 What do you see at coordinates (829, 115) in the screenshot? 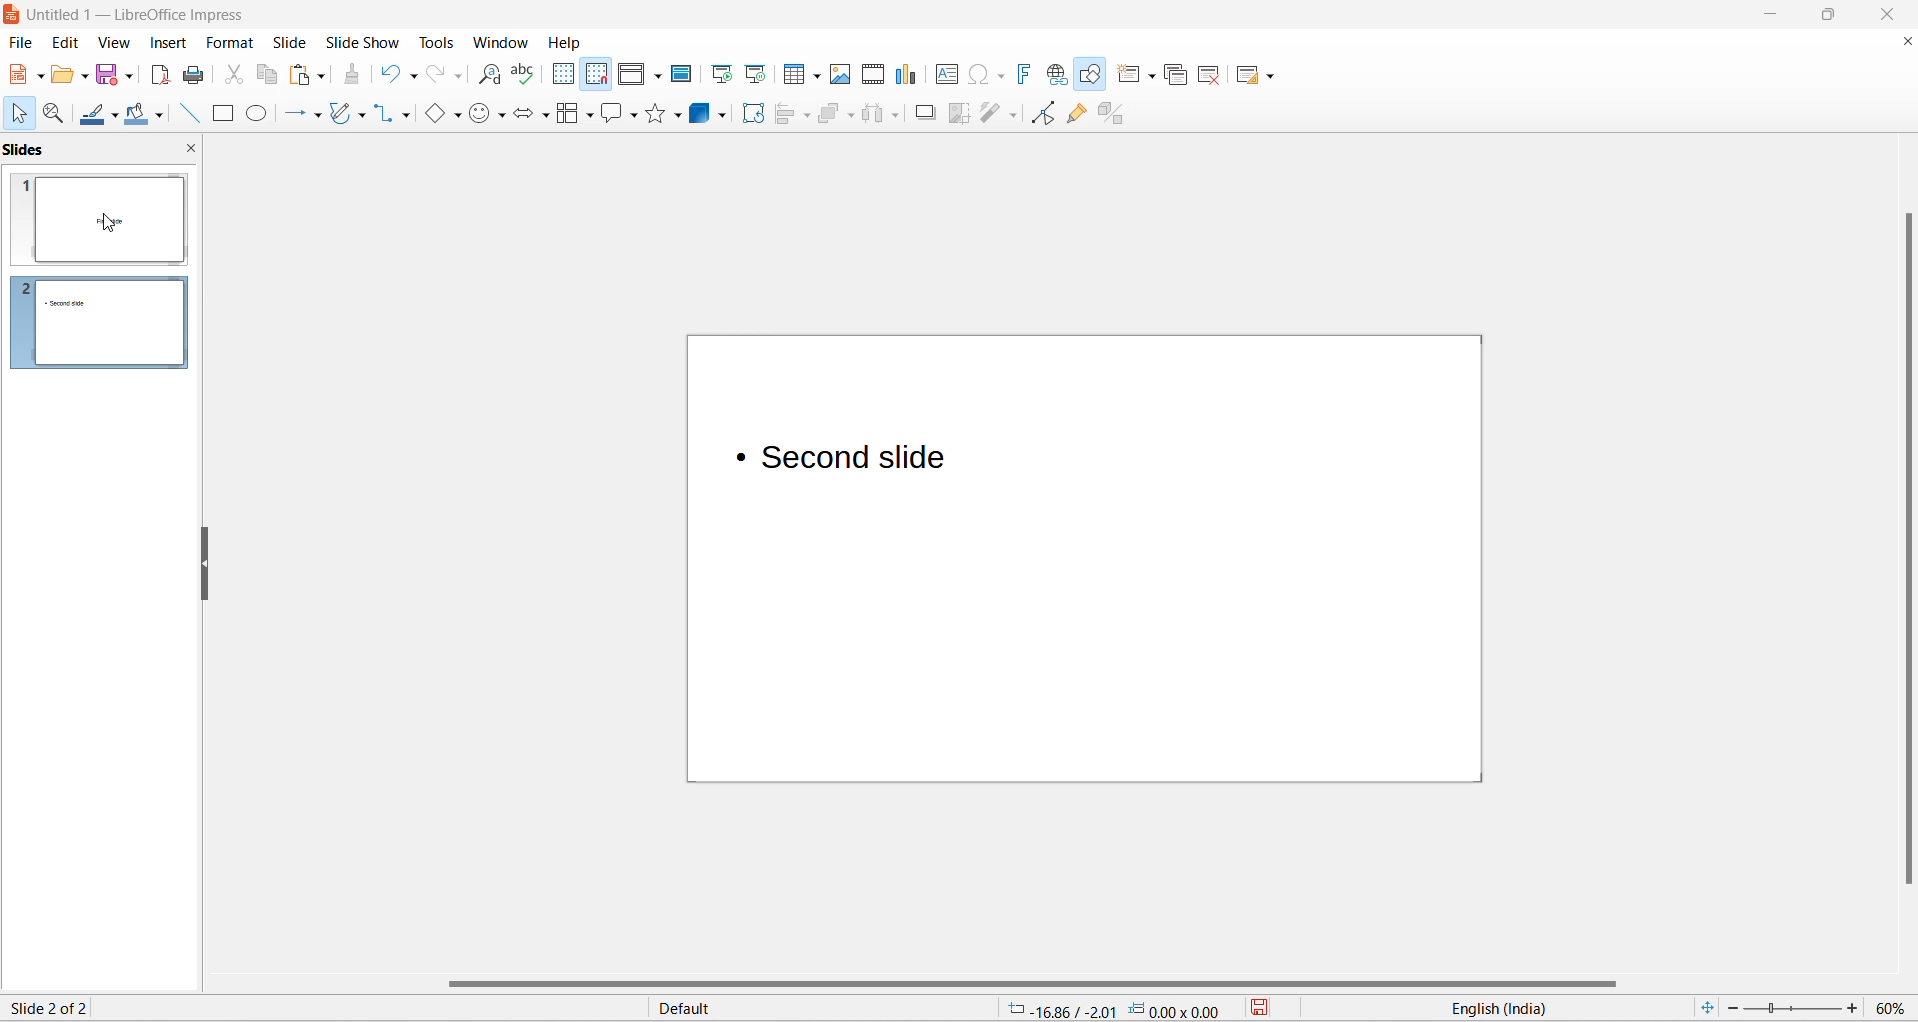
I see `arrange` at bounding box center [829, 115].